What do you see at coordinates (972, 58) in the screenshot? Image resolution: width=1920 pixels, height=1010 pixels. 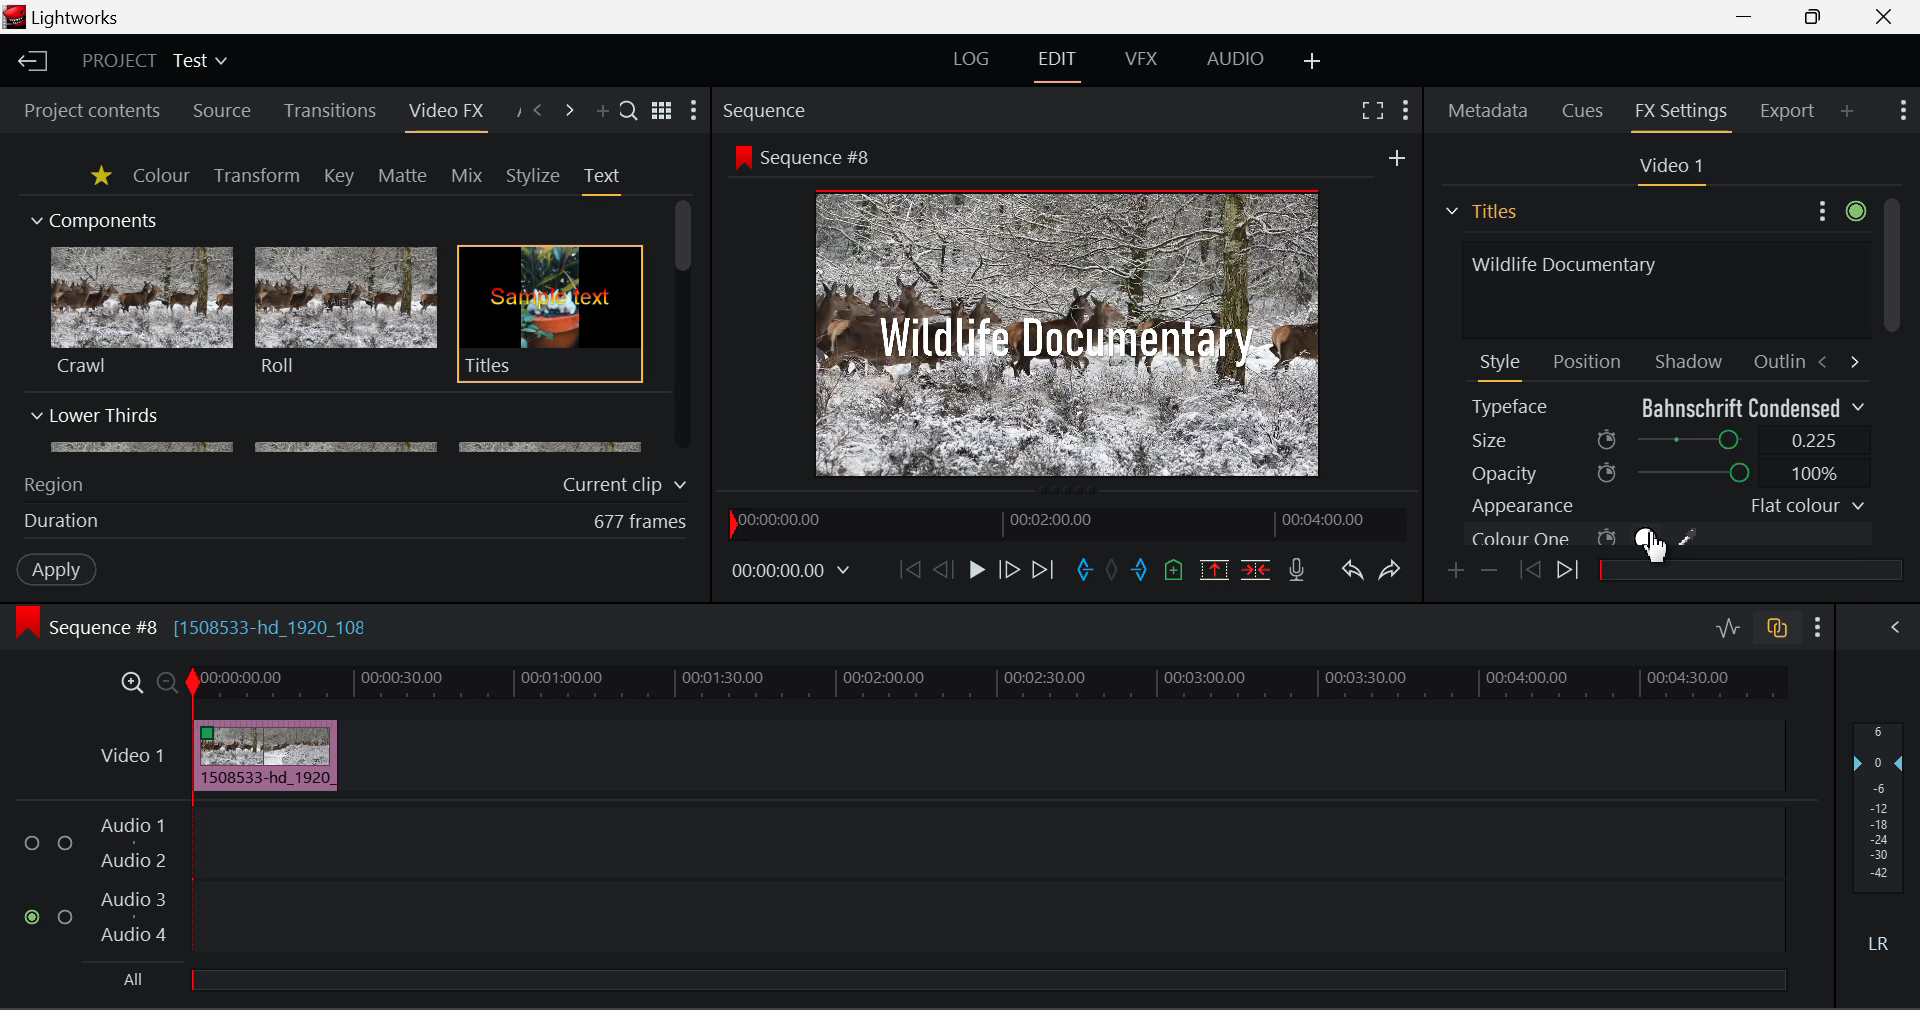 I see `LOG Layout` at bounding box center [972, 58].